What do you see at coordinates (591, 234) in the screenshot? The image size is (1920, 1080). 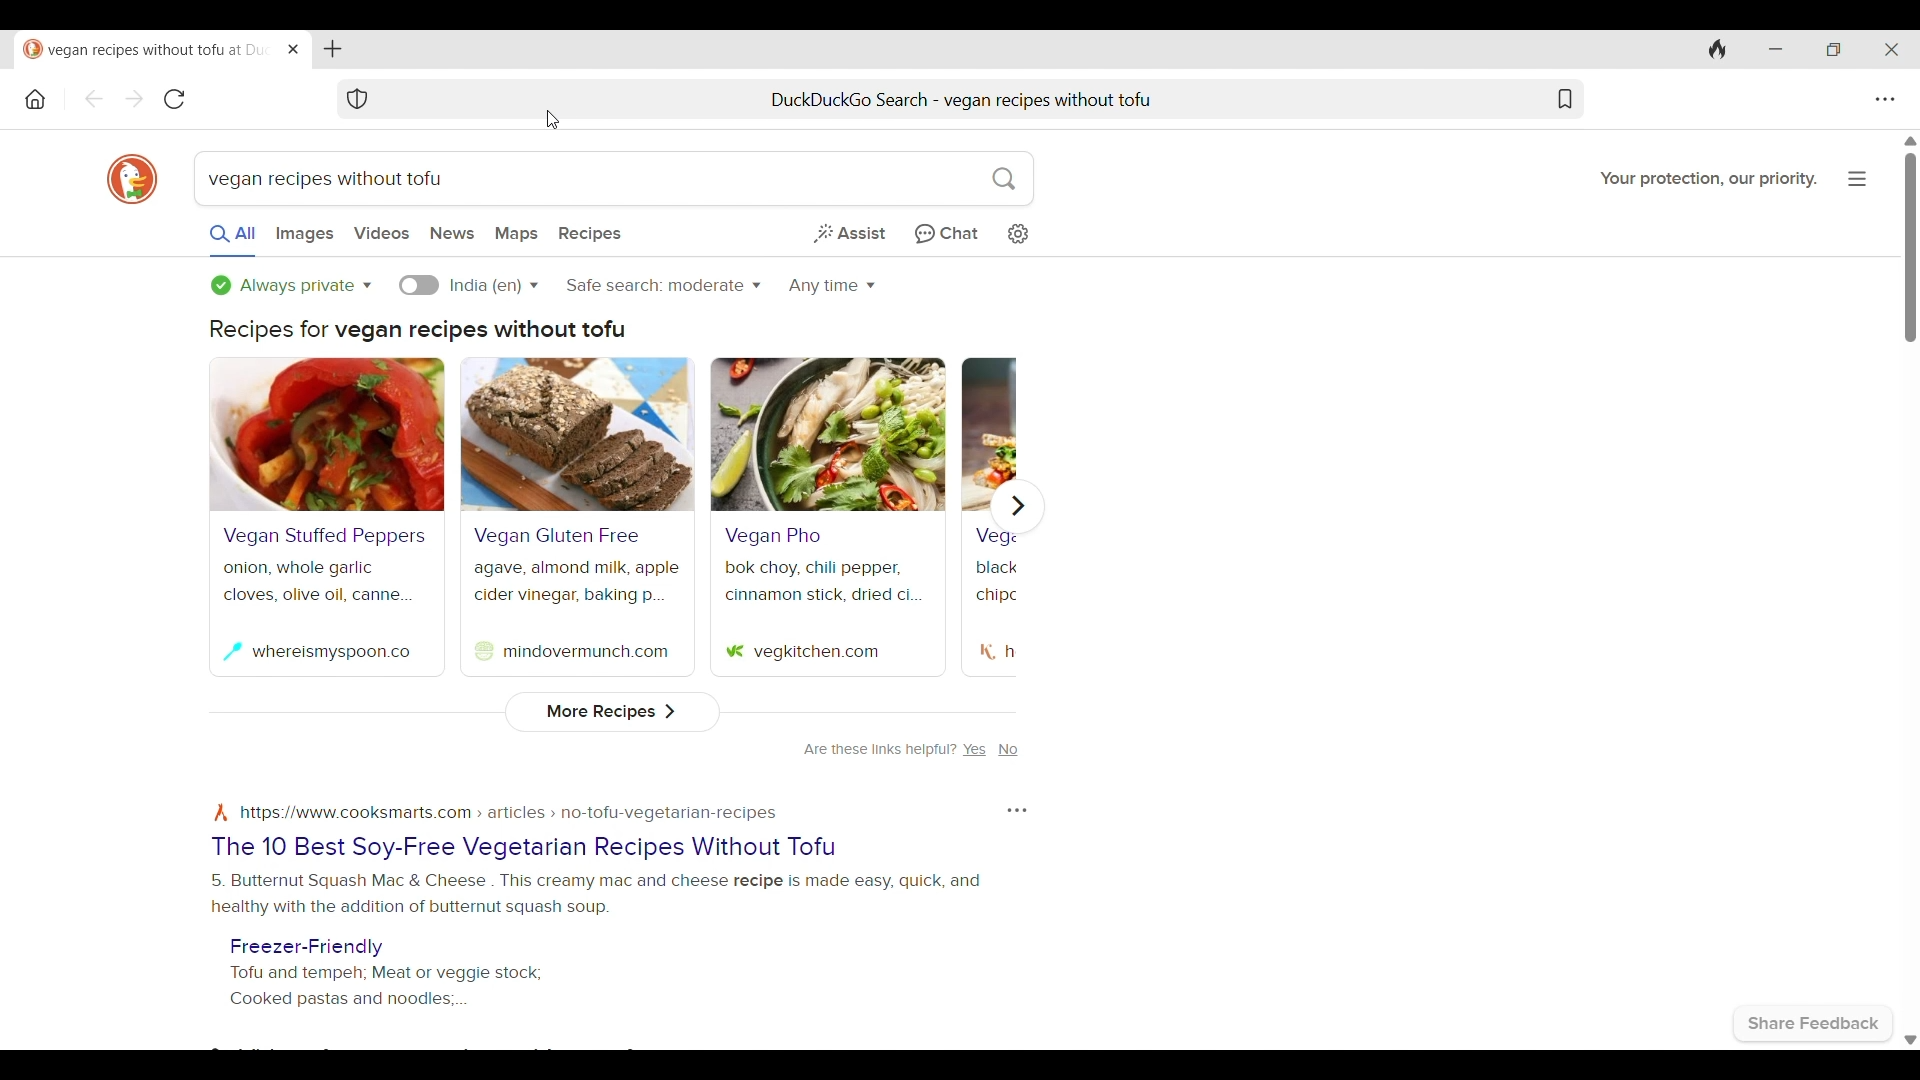 I see `Search recipes` at bounding box center [591, 234].